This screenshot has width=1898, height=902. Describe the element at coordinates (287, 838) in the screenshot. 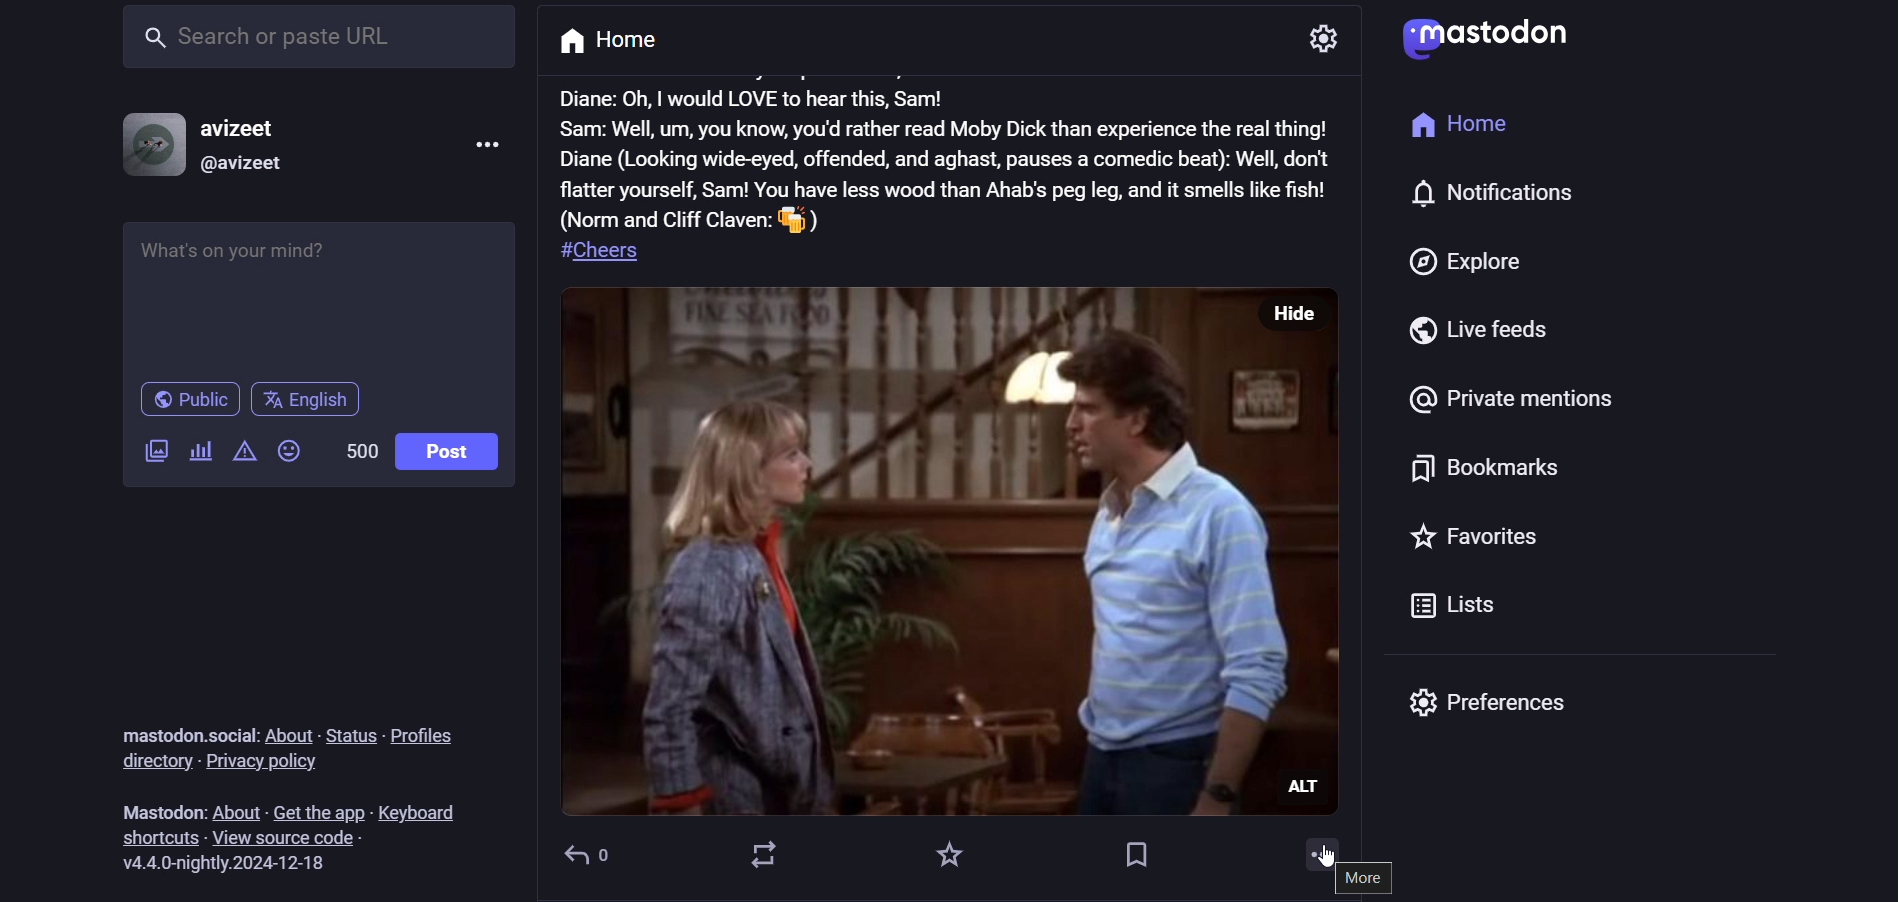

I see `view source code` at that location.